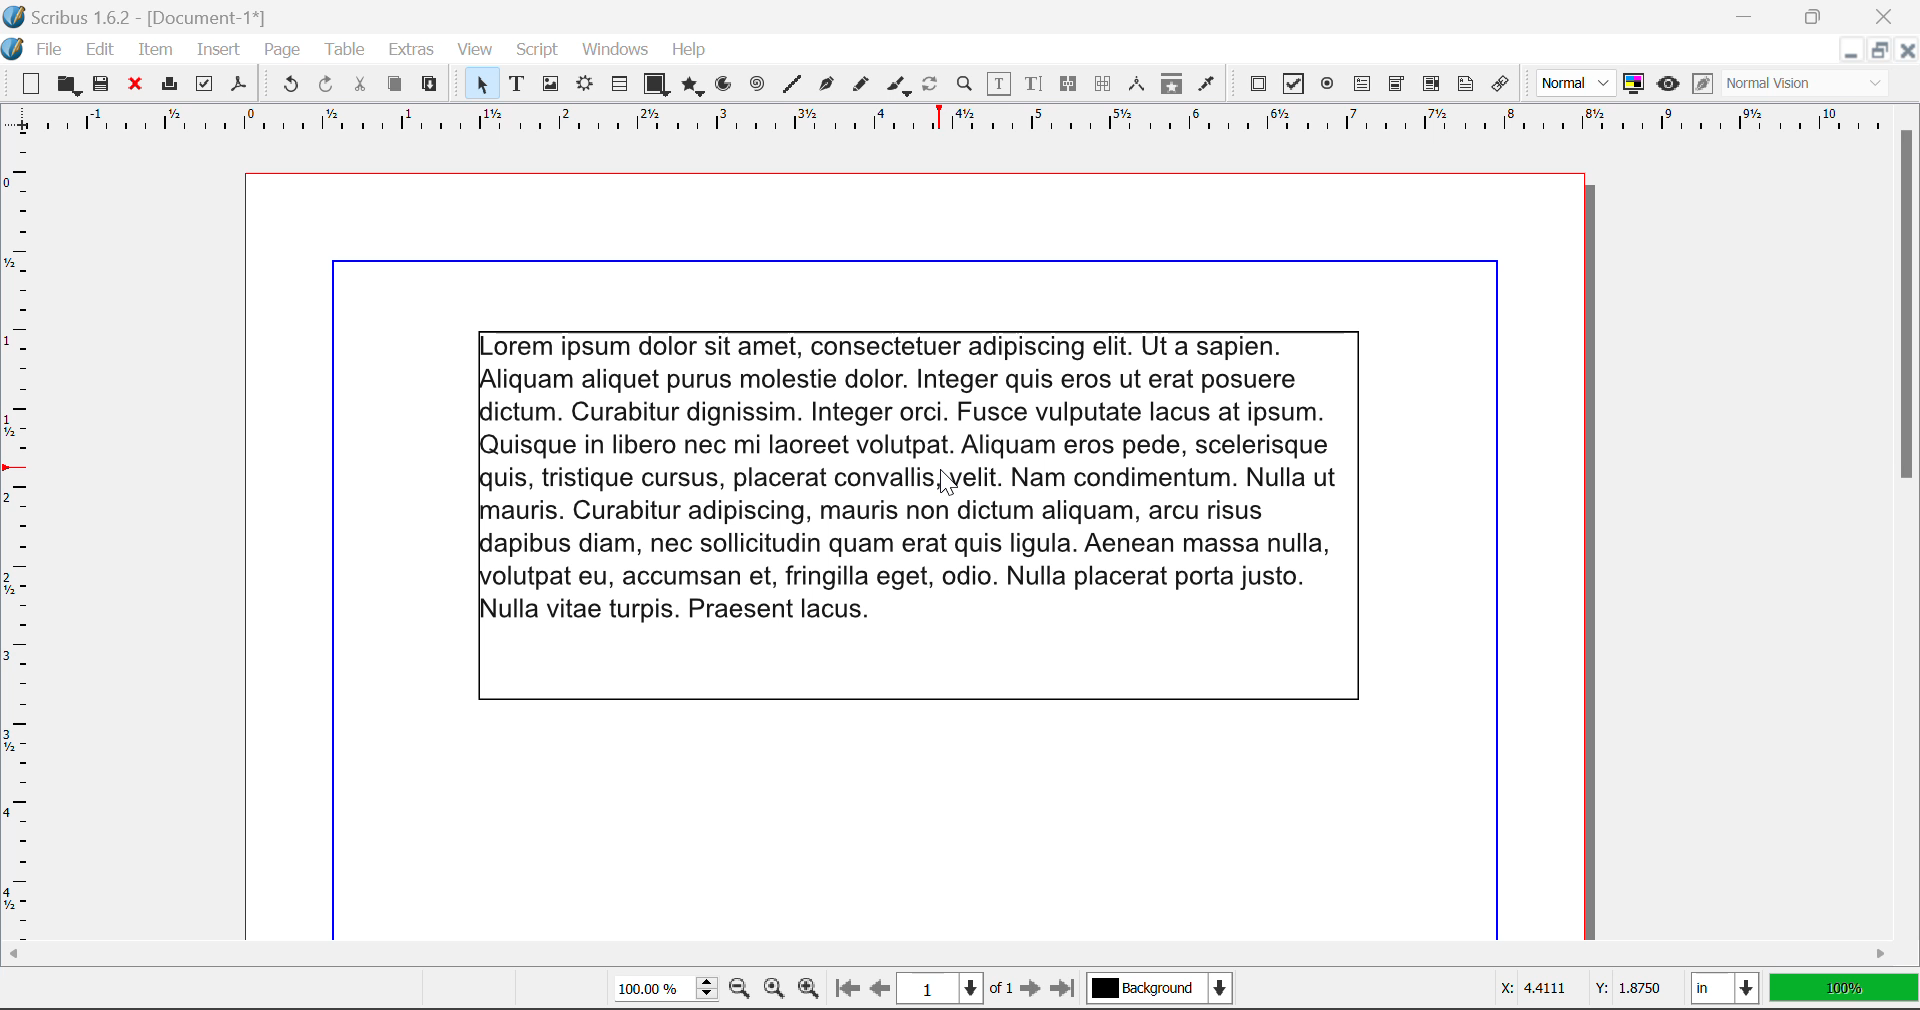  Describe the element at coordinates (414, 50) in the screenshot. I see `Extras` at that location.